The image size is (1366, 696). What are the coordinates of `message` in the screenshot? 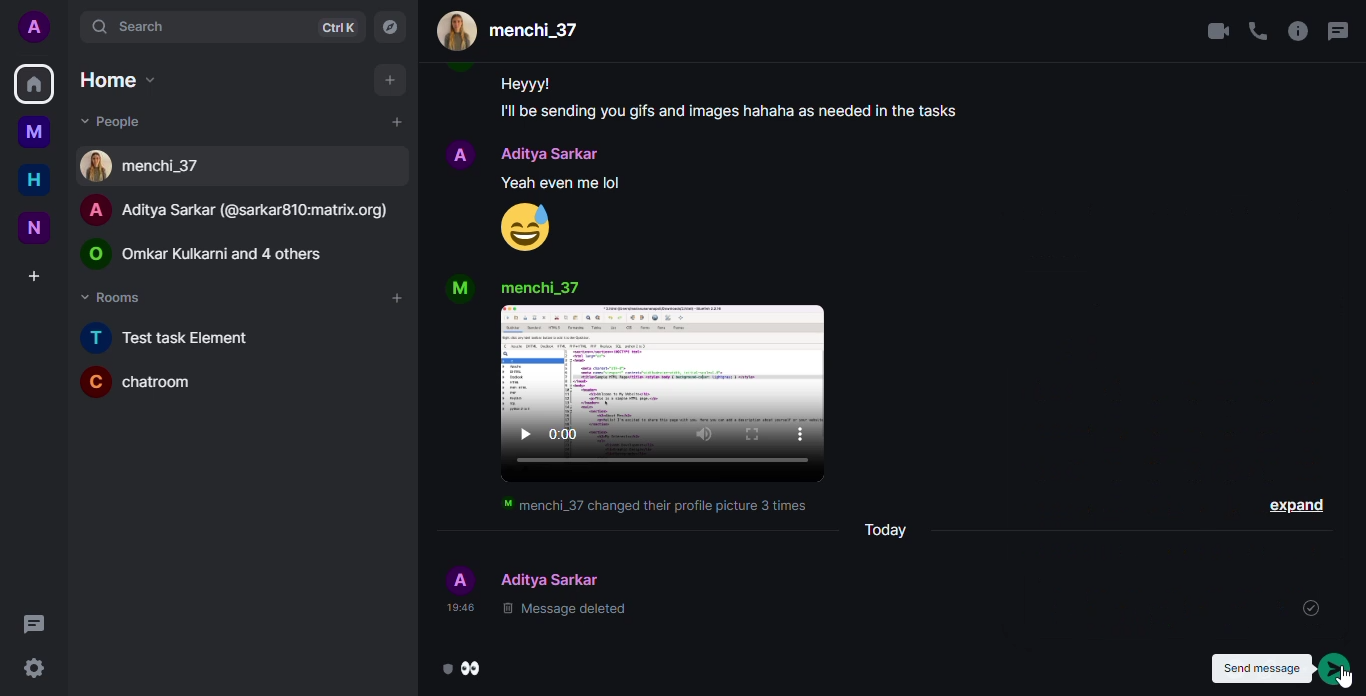 It's located at (566, 182).